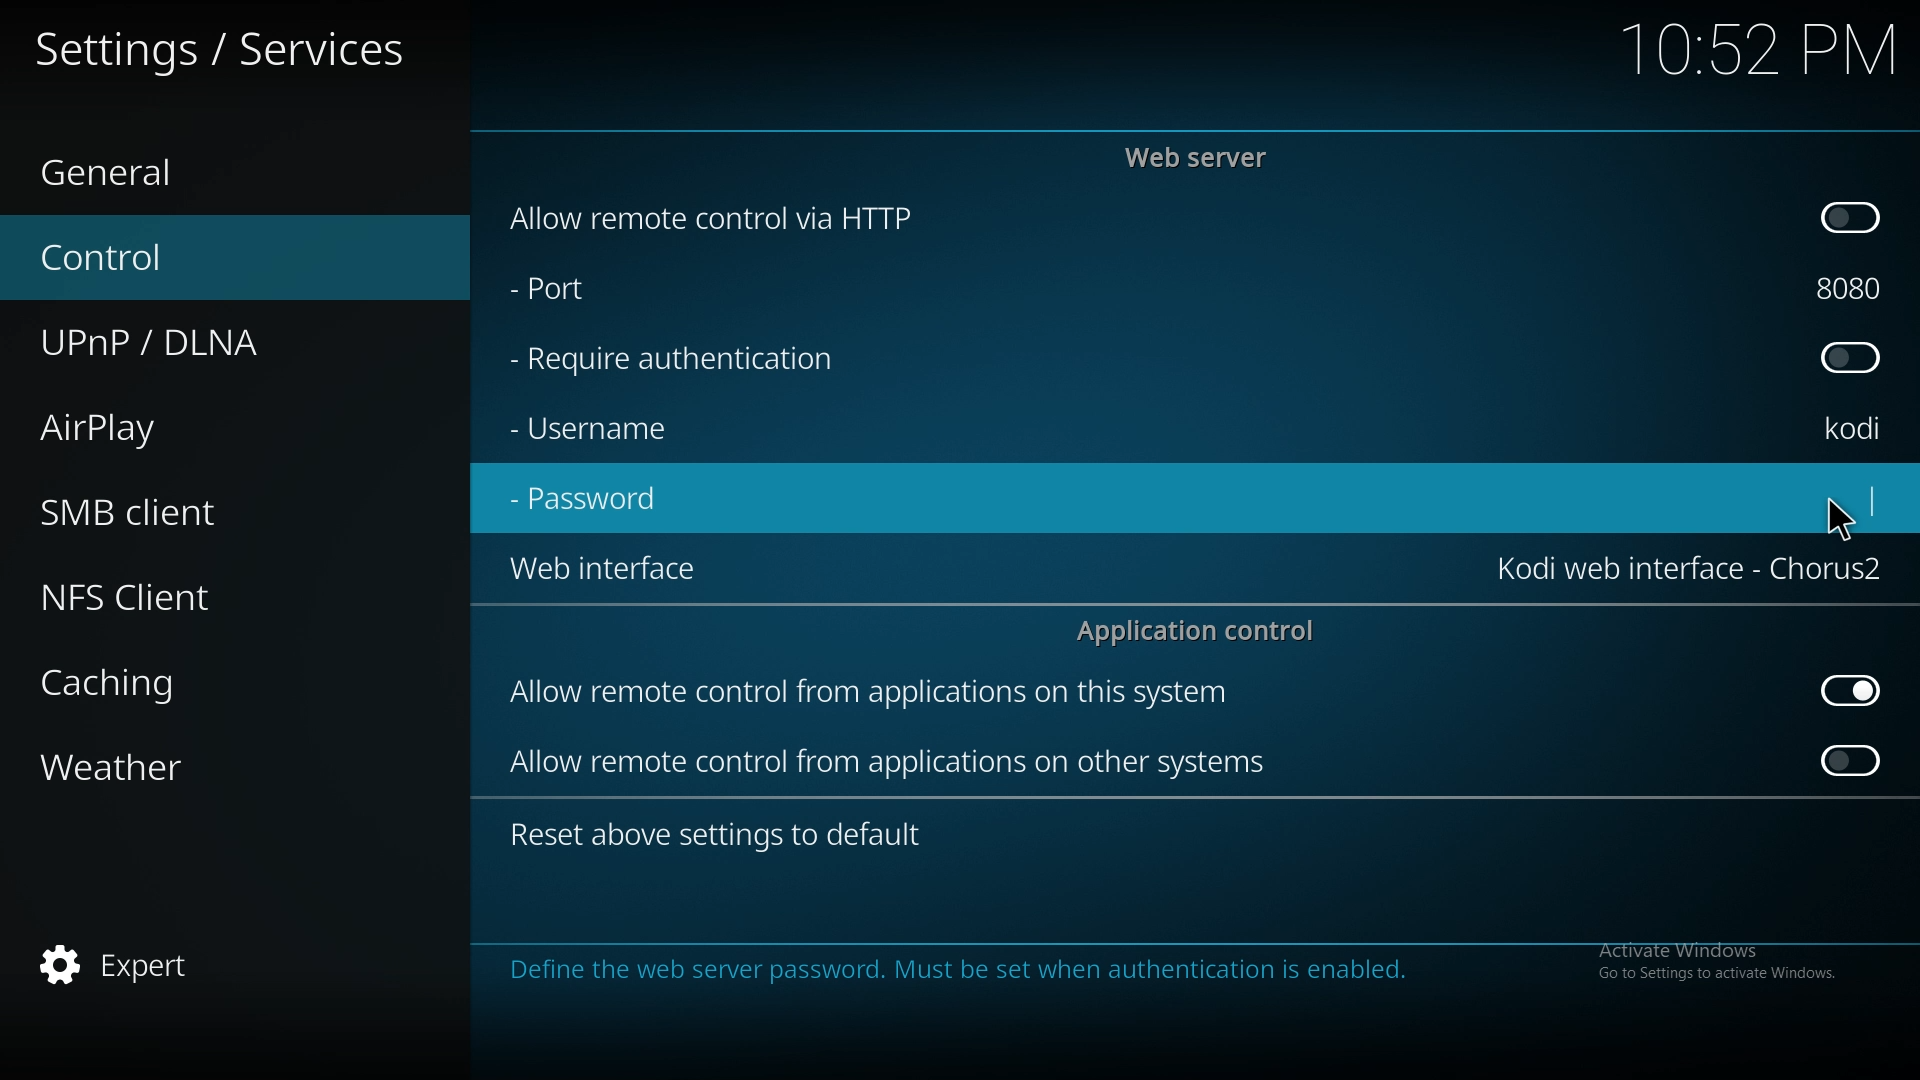 The image size is (1920, 1080). What do you see at coordinates (1822, 501) in the screenshot?
I see `password input` at bounding box center [1822, 501].